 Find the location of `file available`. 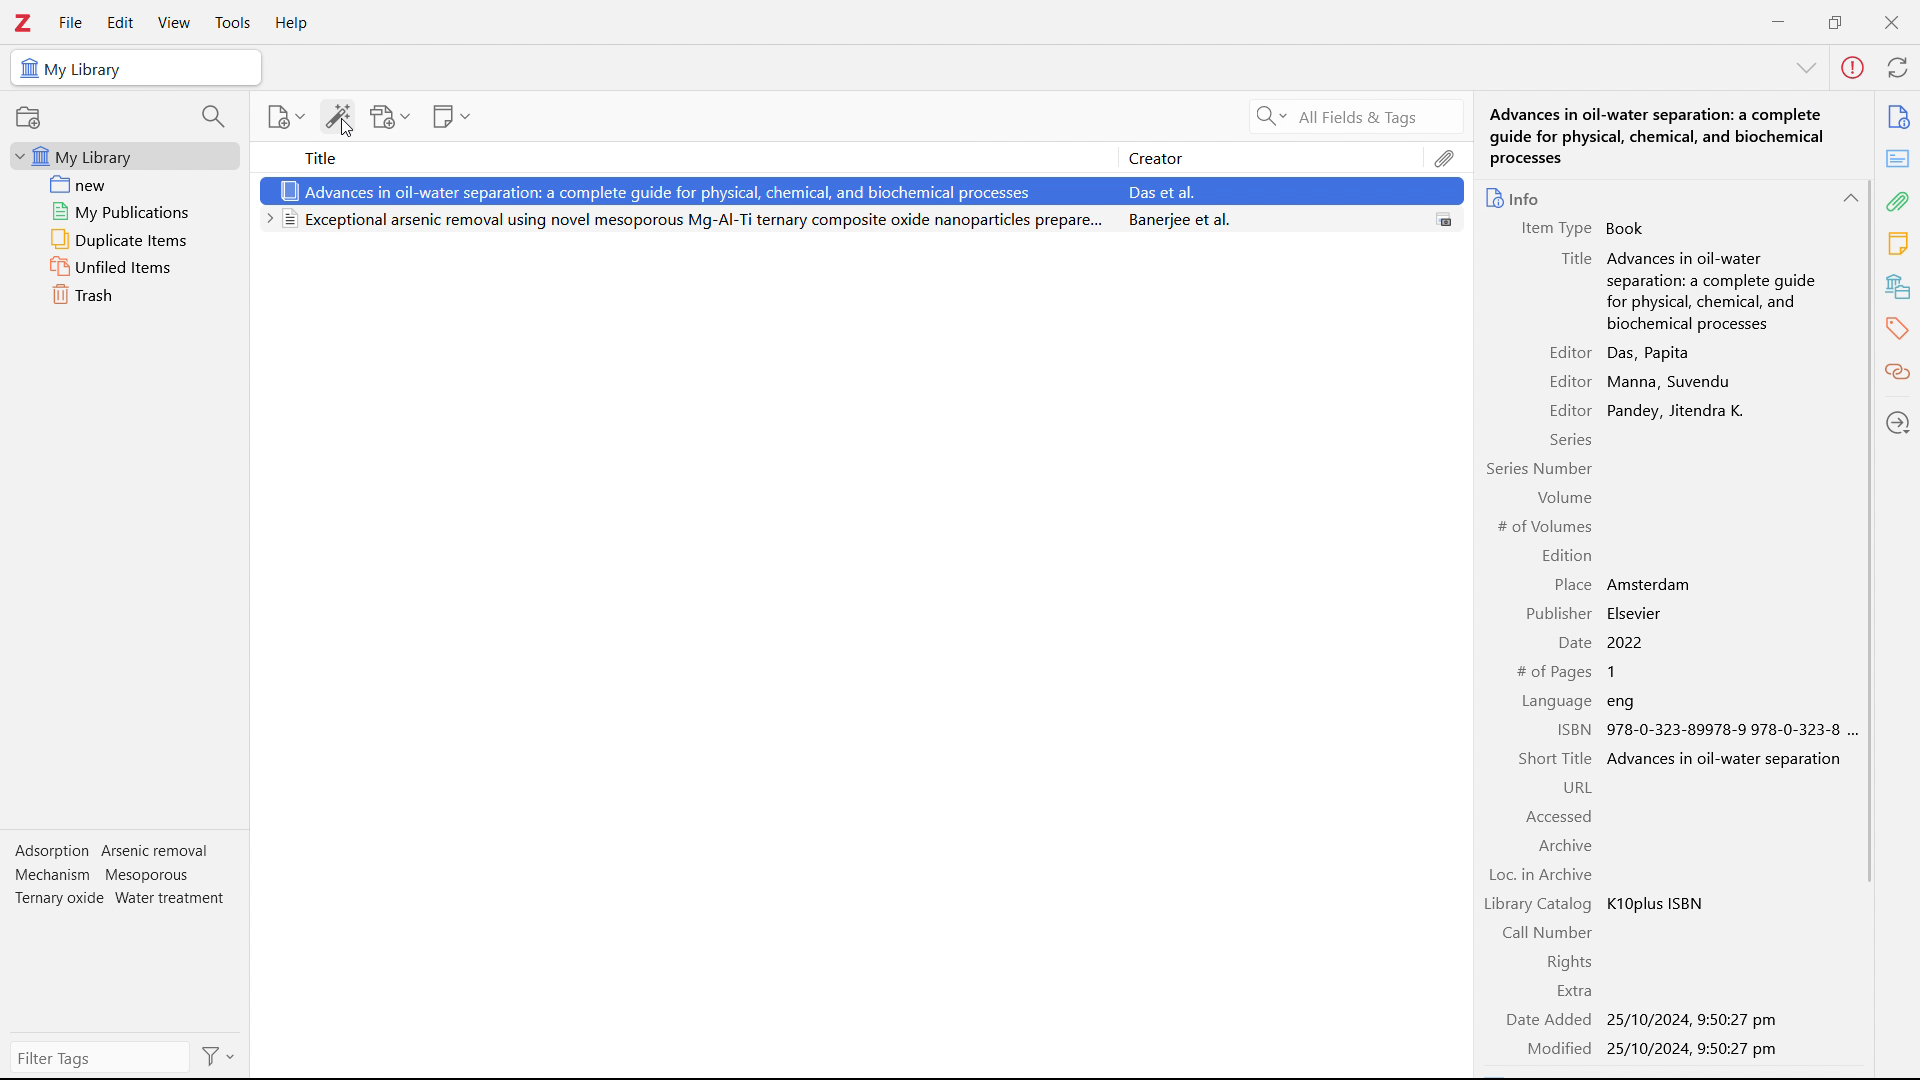

file available is located at coordinates (1446, 219).